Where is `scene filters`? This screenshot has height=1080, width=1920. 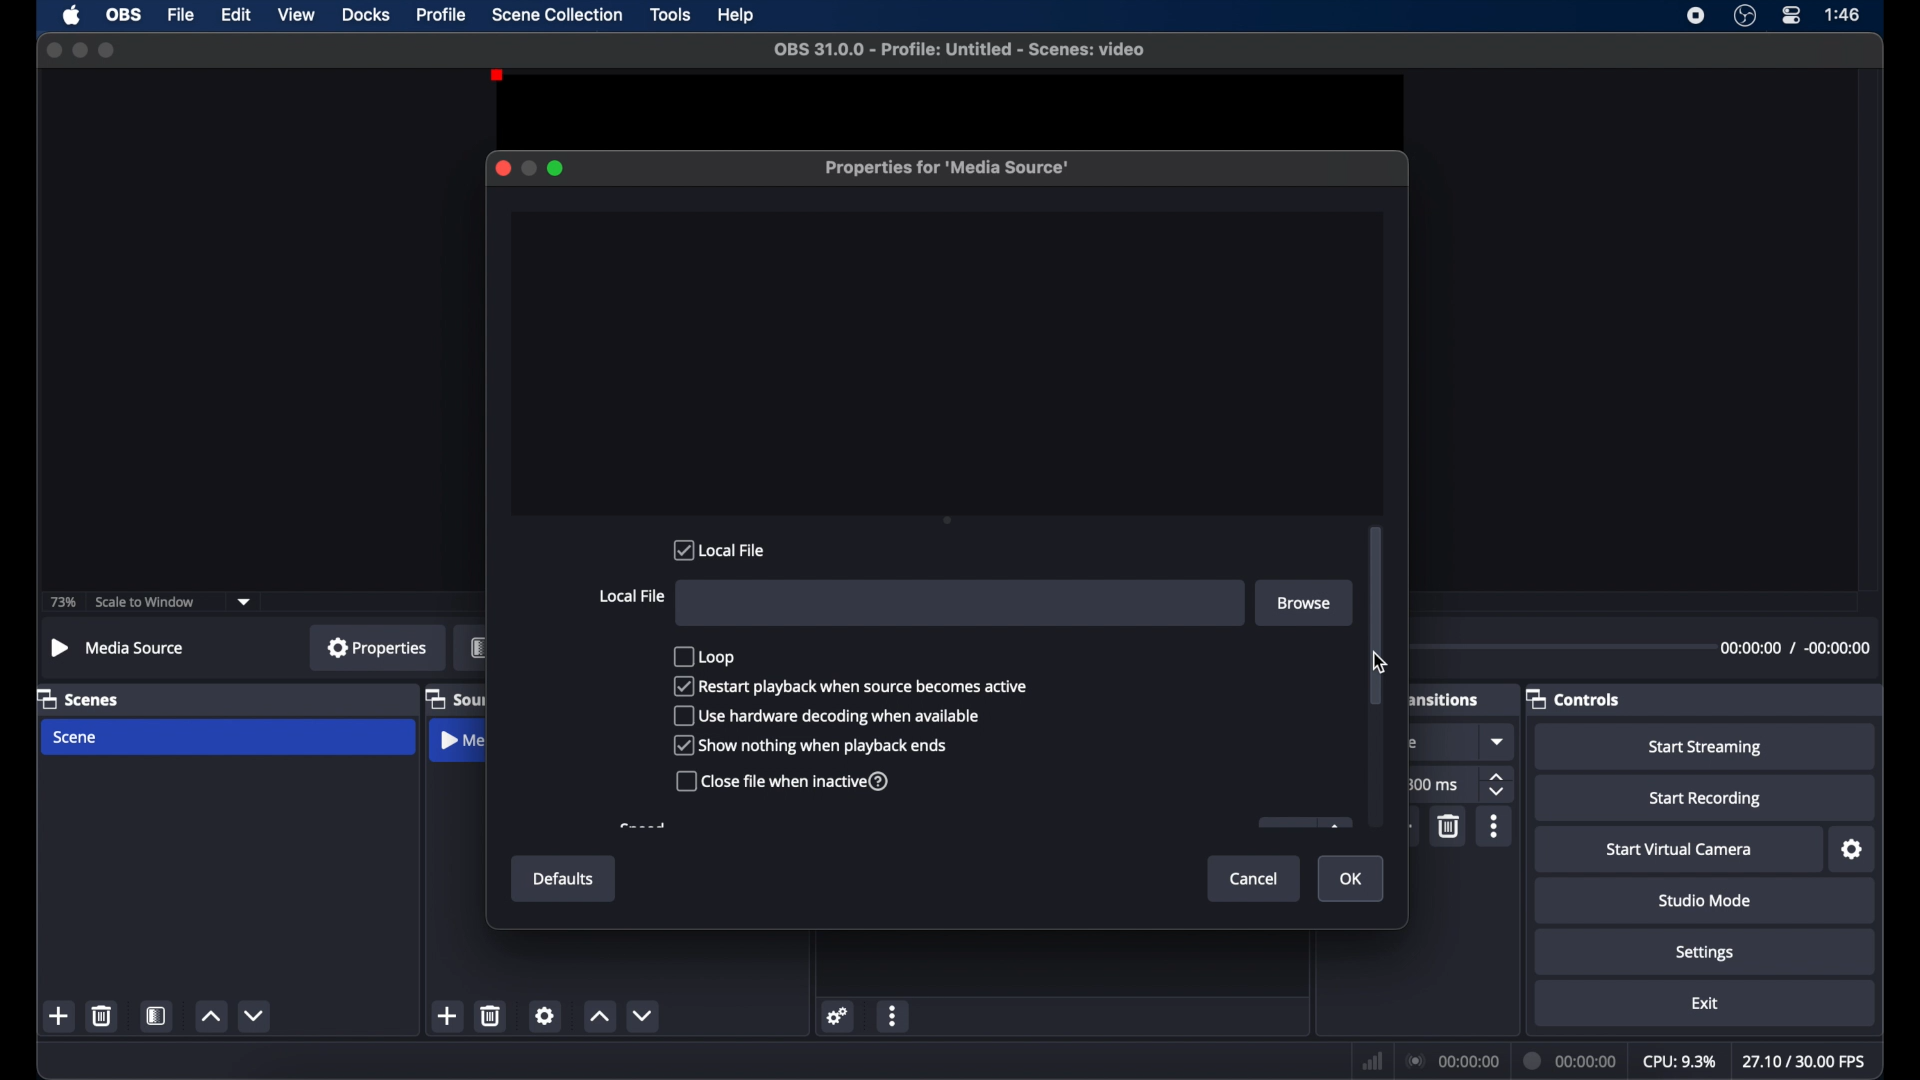 scene filters is located at coordinates (156, 1015).